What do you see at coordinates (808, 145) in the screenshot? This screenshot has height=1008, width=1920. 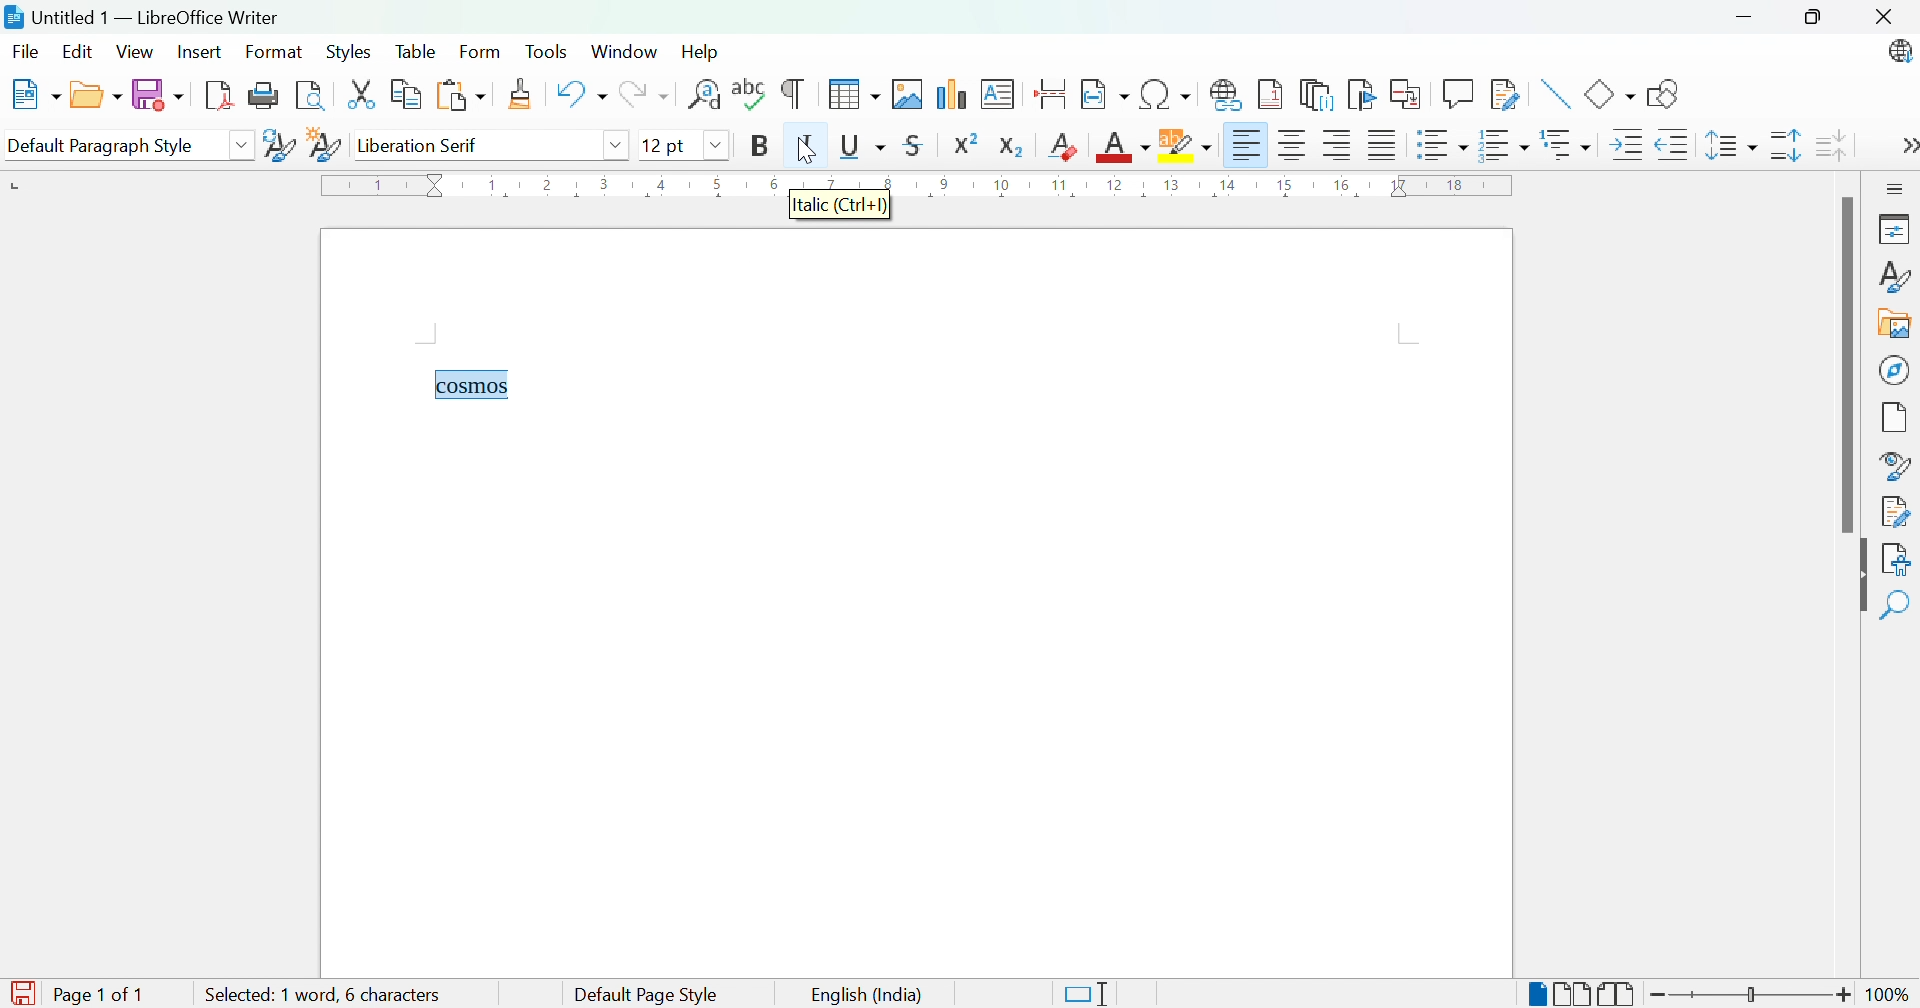 I see `Italic` at bounding box center [808, 145].